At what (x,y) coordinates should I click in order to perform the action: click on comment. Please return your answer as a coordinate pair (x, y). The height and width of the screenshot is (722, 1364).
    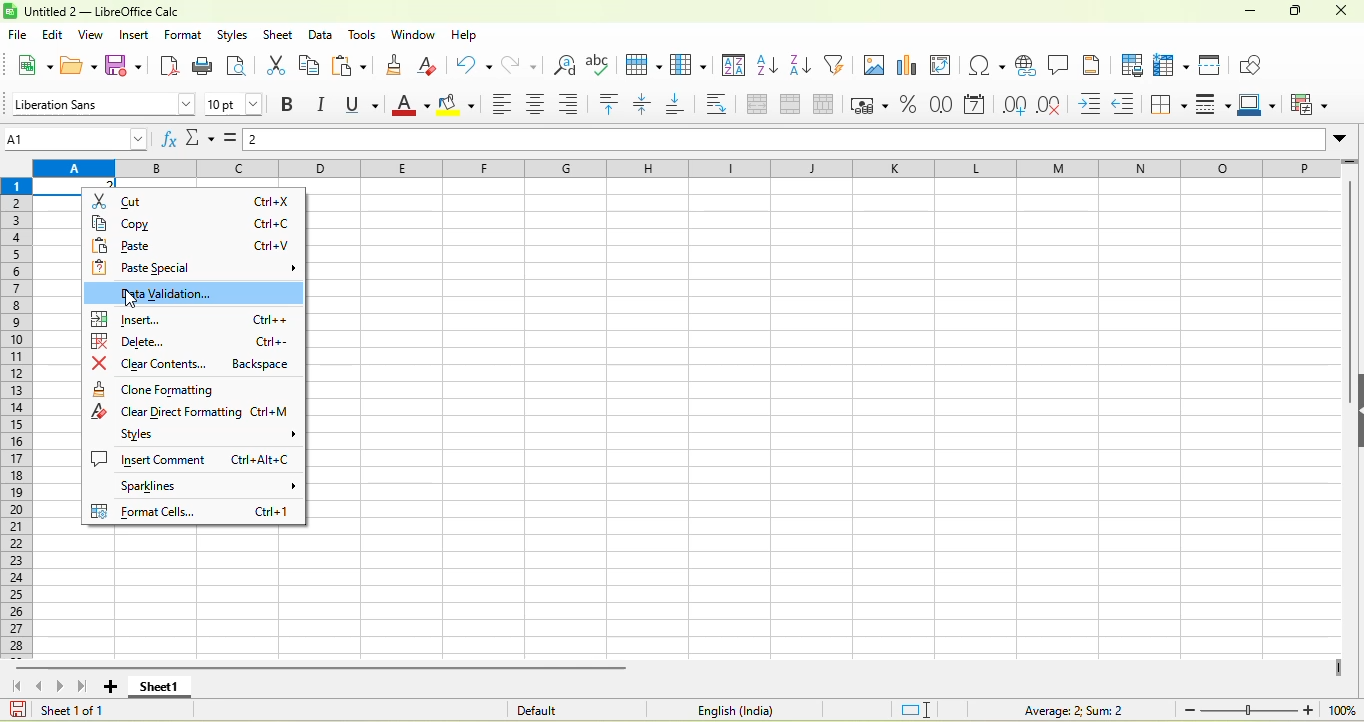
    Looking at the image, I should click on (1063, 65).